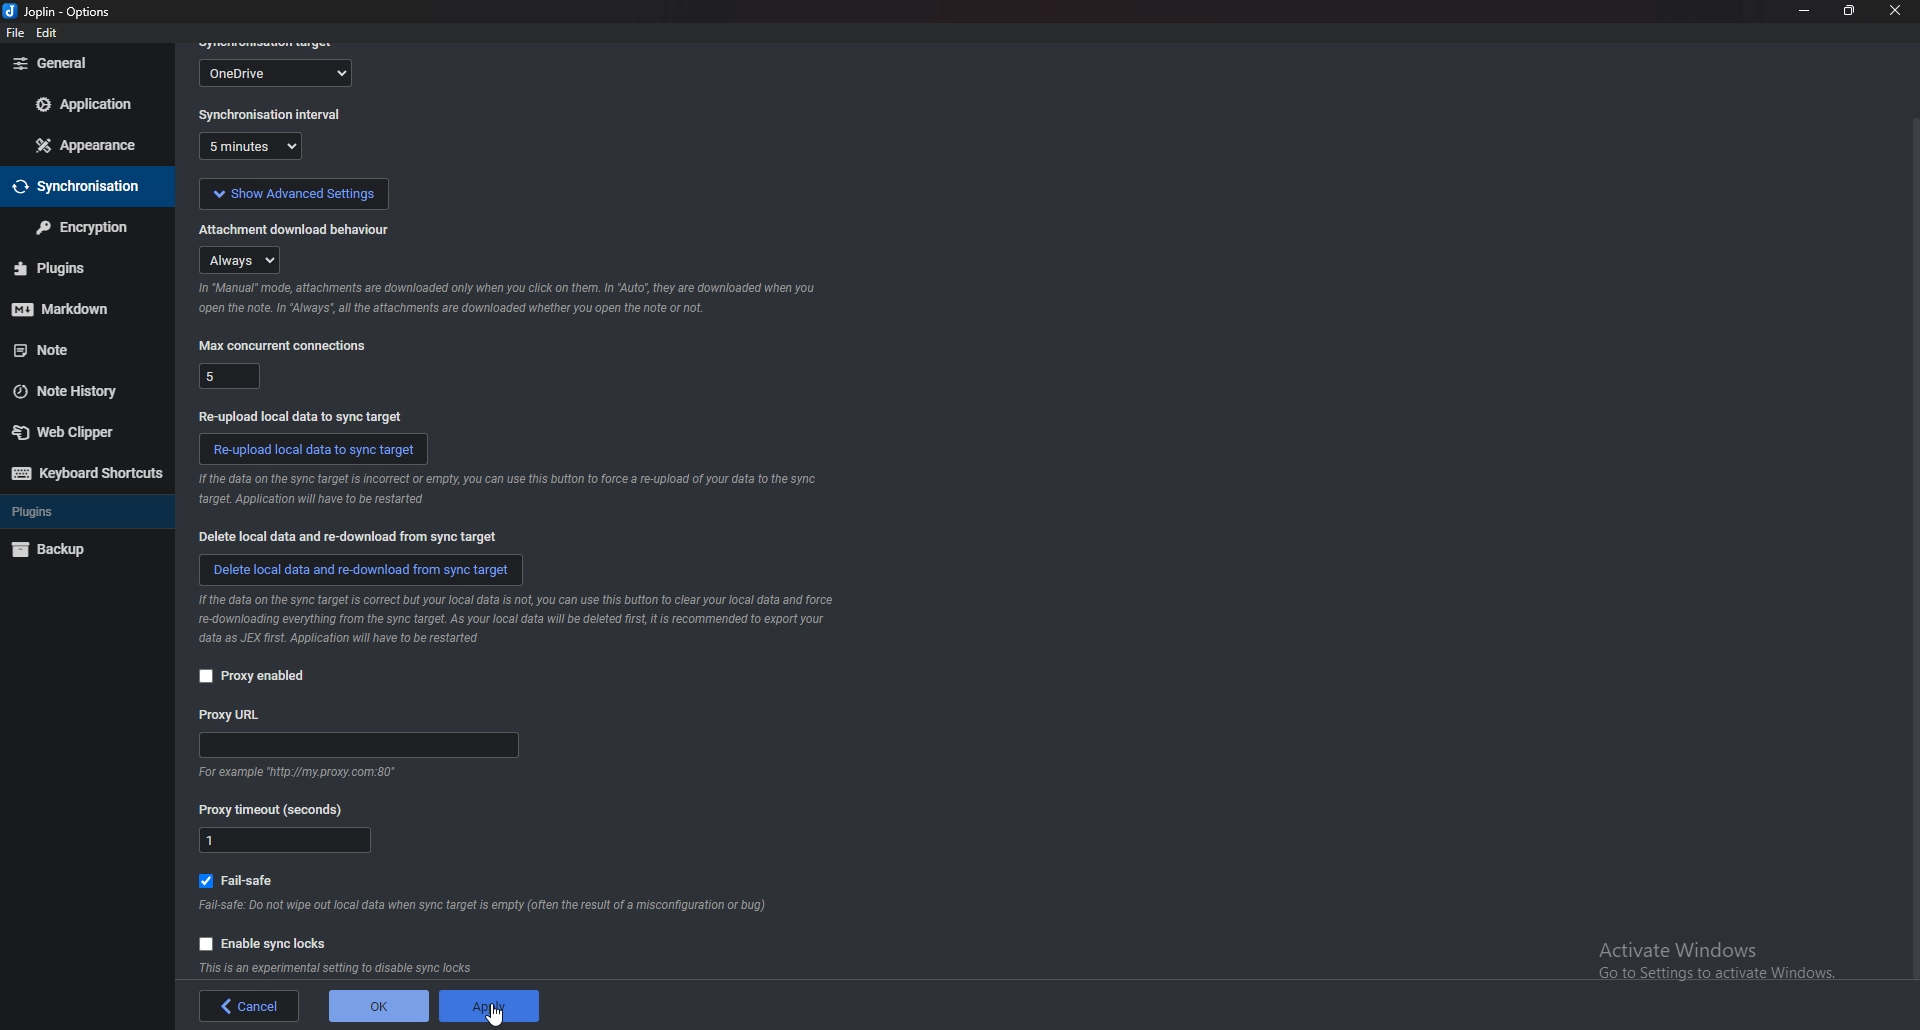 Image resolution: width=1920 pixels, height=1030 pixels. What do you see at coordinates (354, 537) in the screenshot?
I see `delete local data` at bounding box center [354, 537].